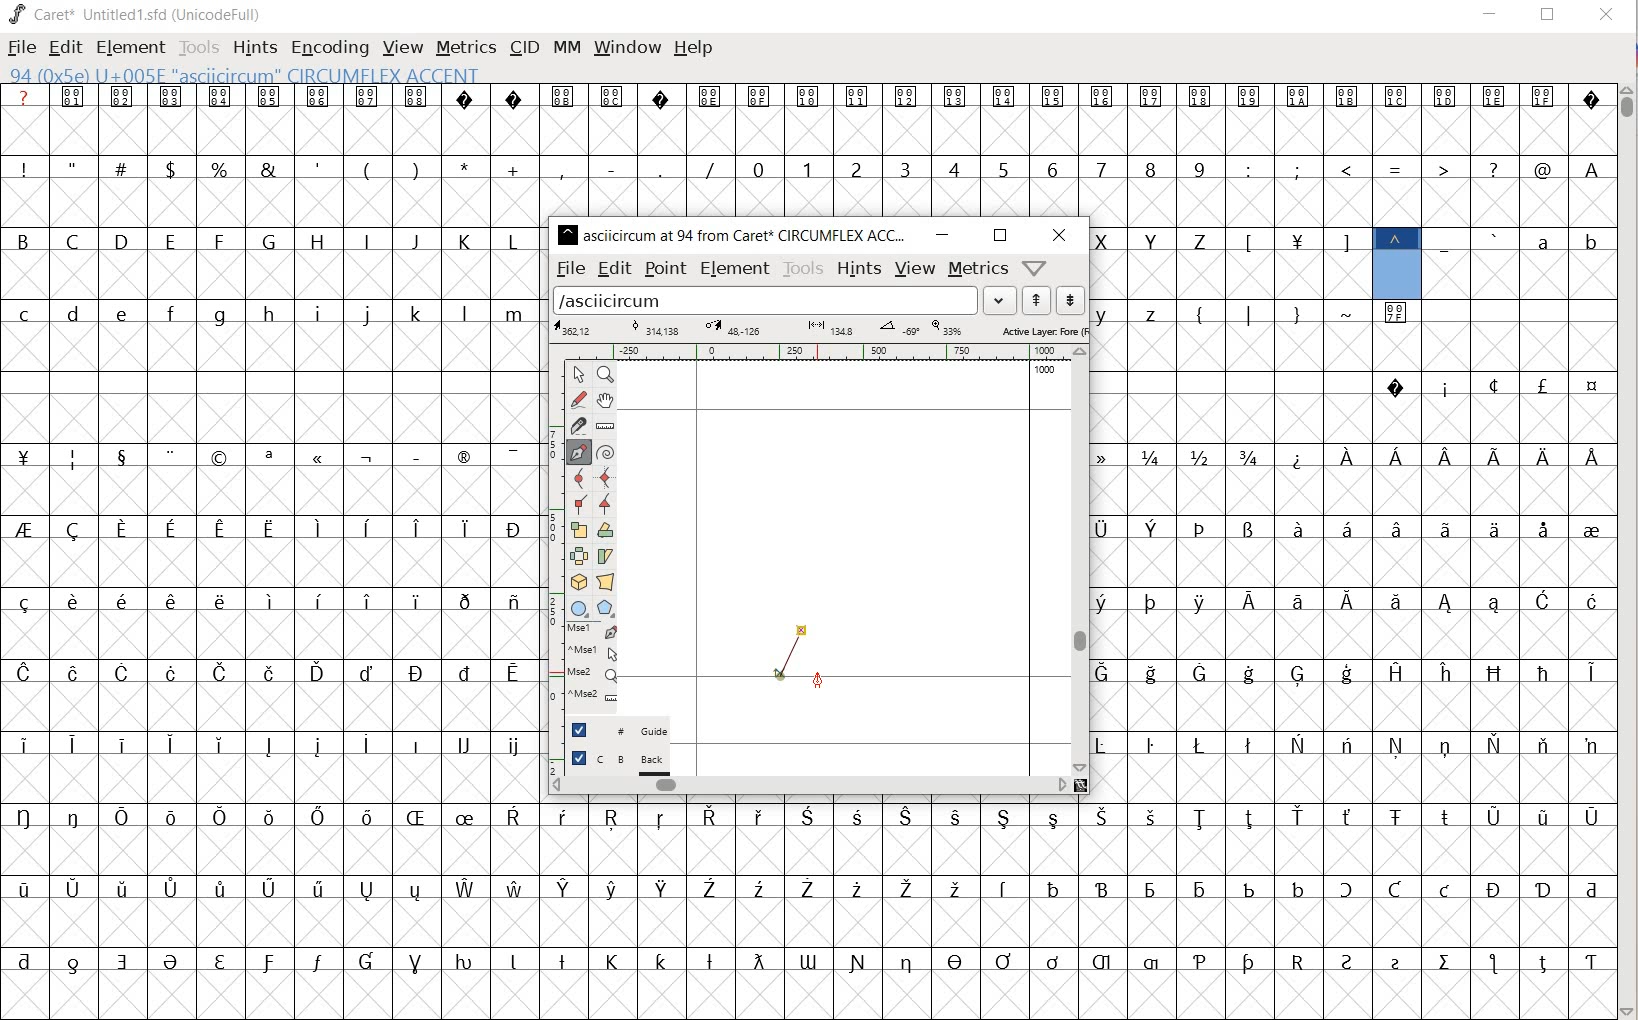 The height and width of the screenshot is (1020, 1638). Describe the element at coordinates (607, 400) in the screenshot. I see `scroll by hand` at that location.